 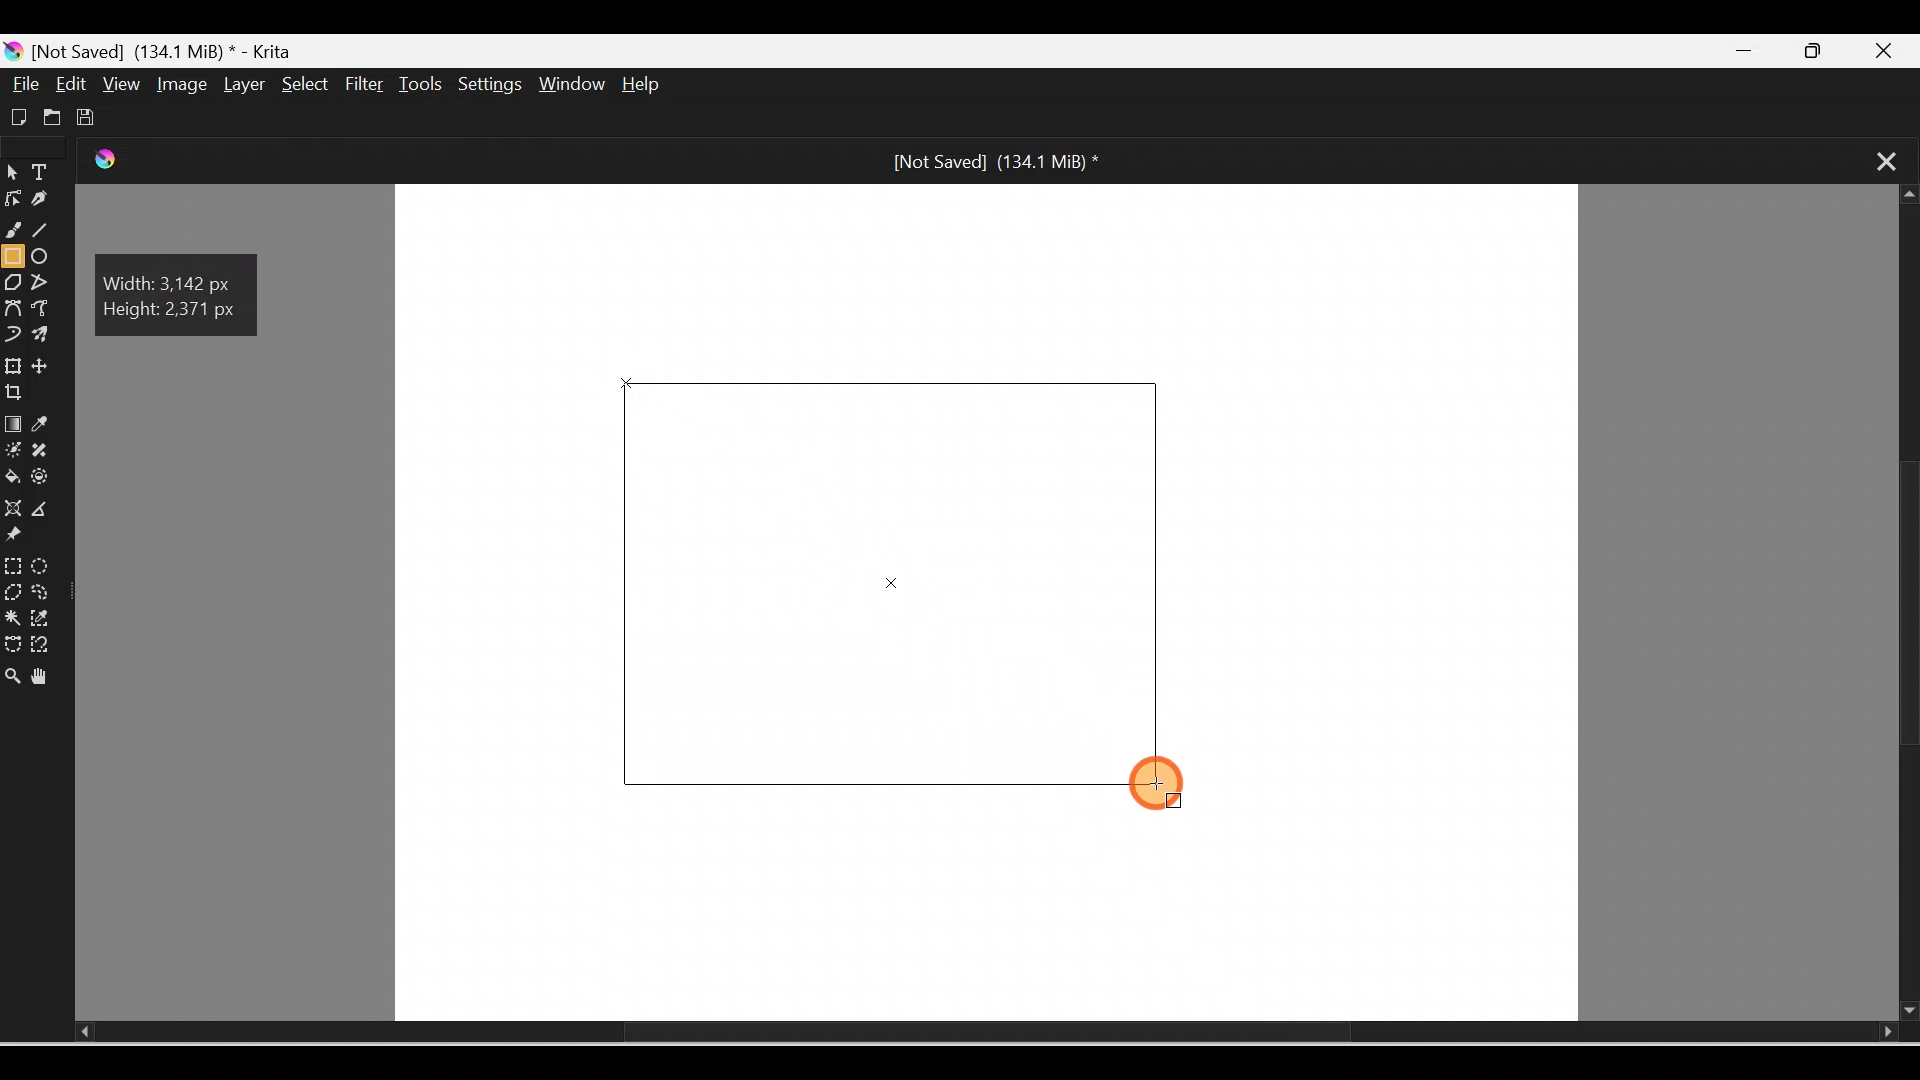 I want to click on Polygon, so click(x=12, y=282).